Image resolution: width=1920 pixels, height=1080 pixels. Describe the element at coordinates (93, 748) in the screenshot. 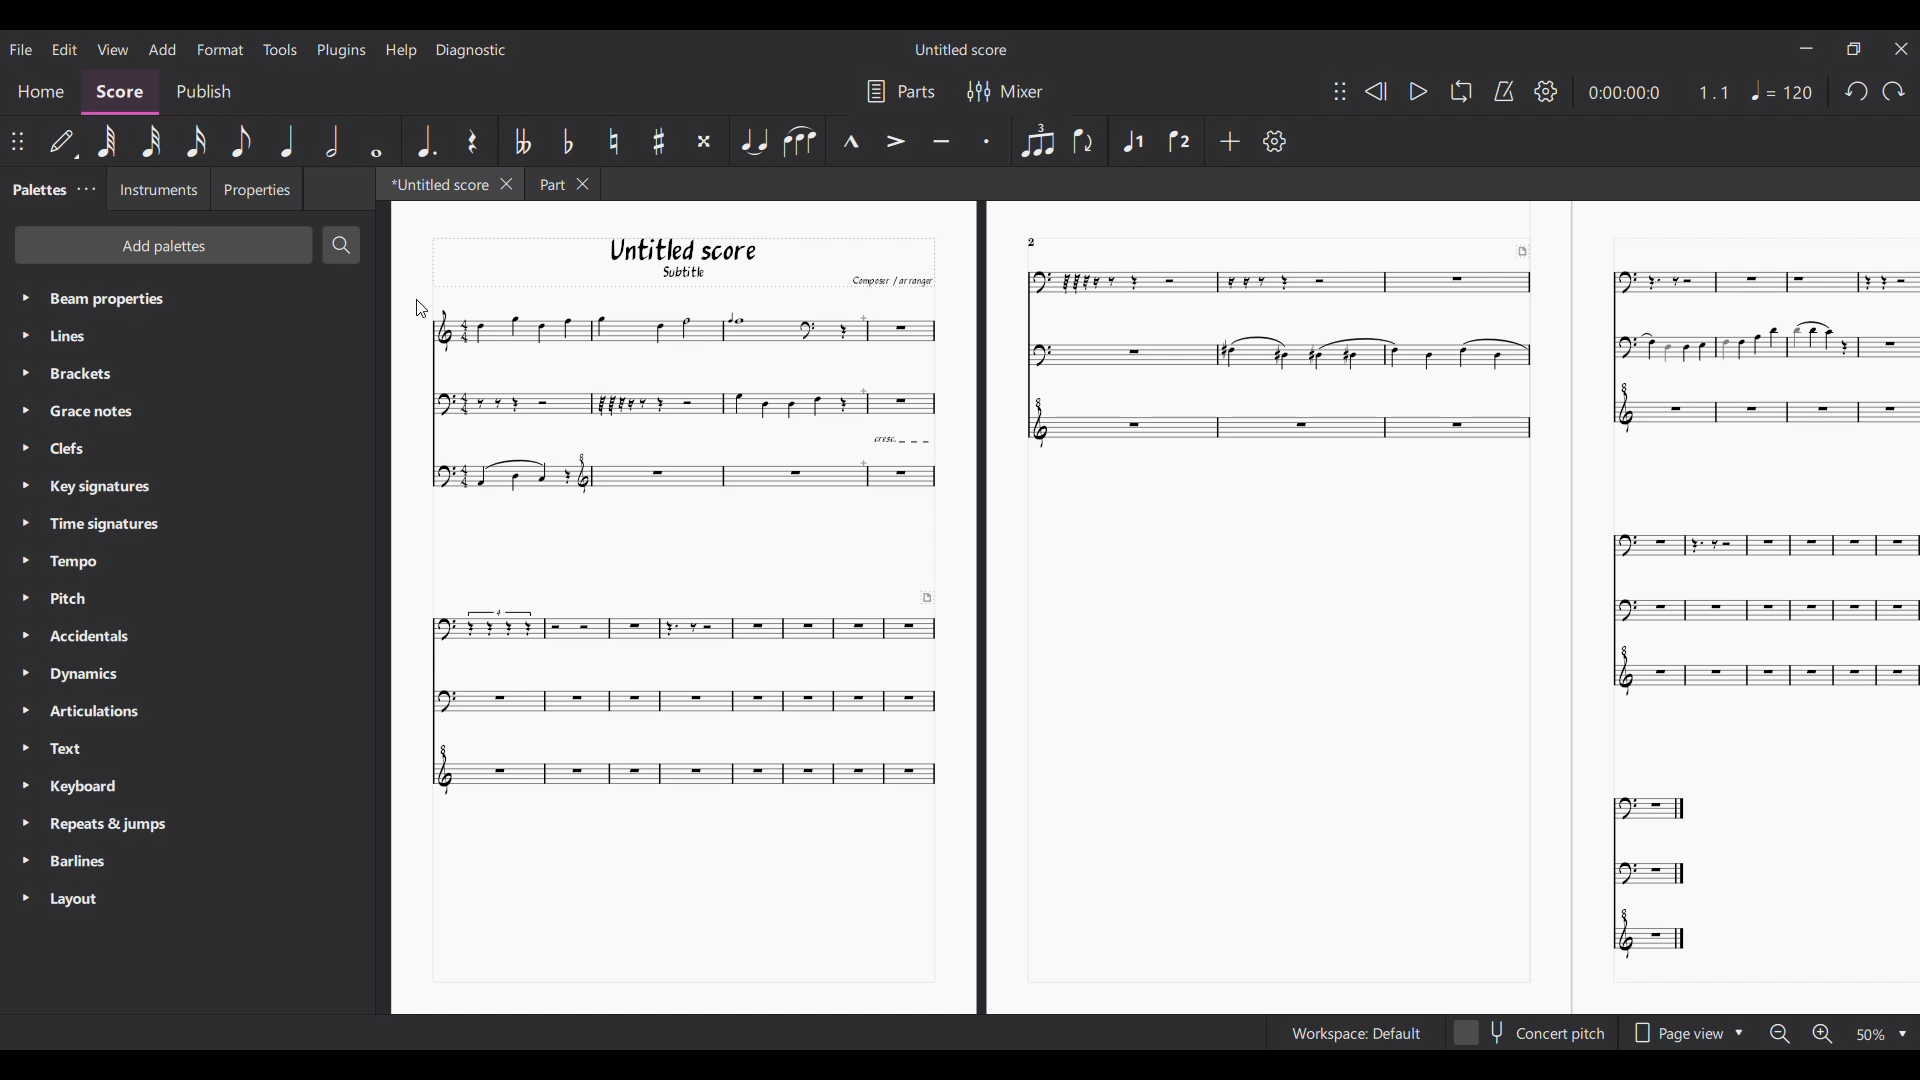

I see `Text` at that location.